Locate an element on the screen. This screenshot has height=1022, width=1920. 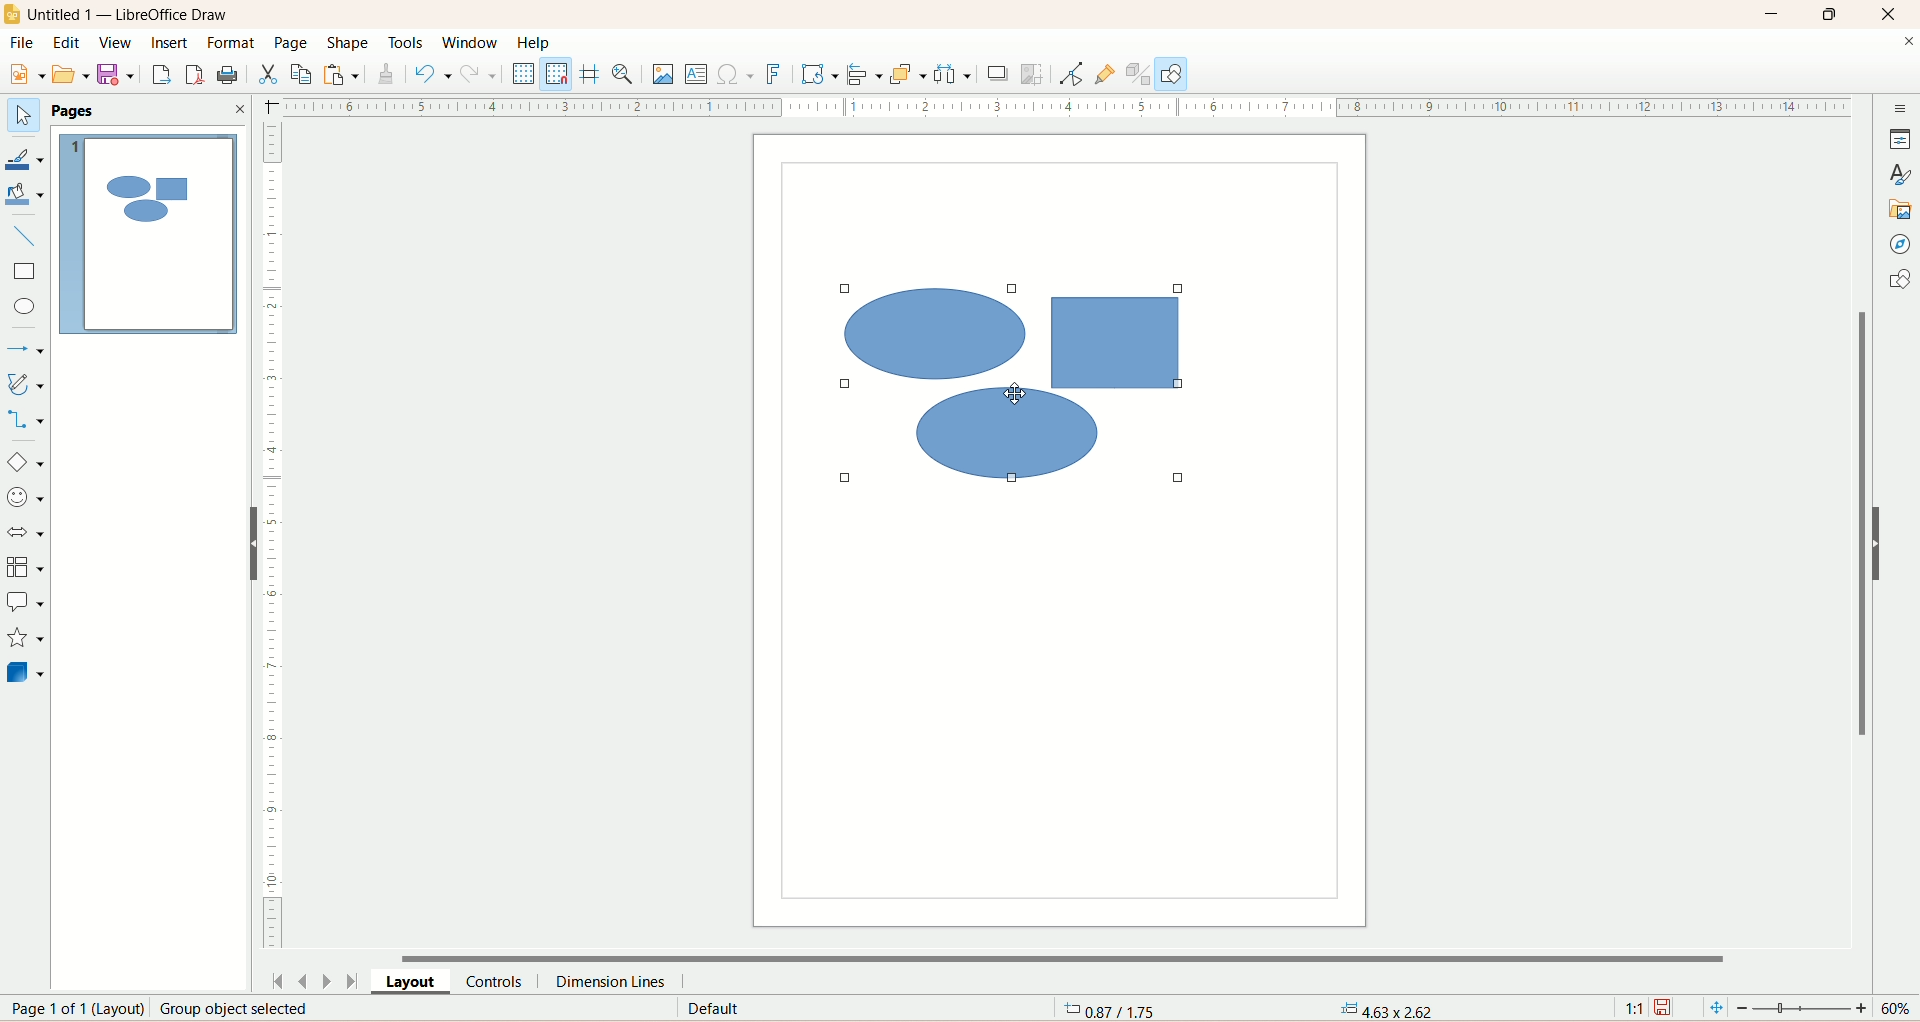
scale bar is located at coordinates (279, 536).